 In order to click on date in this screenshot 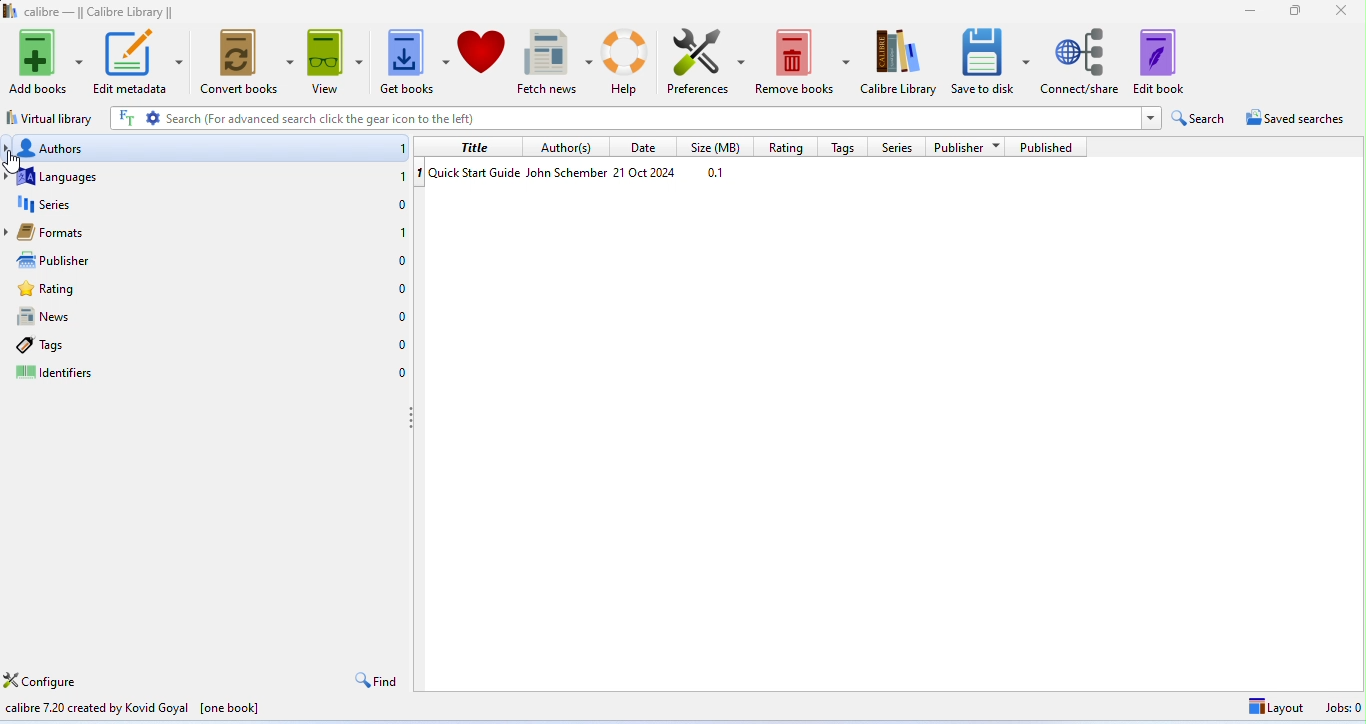, I will do `click(645, 148)`.